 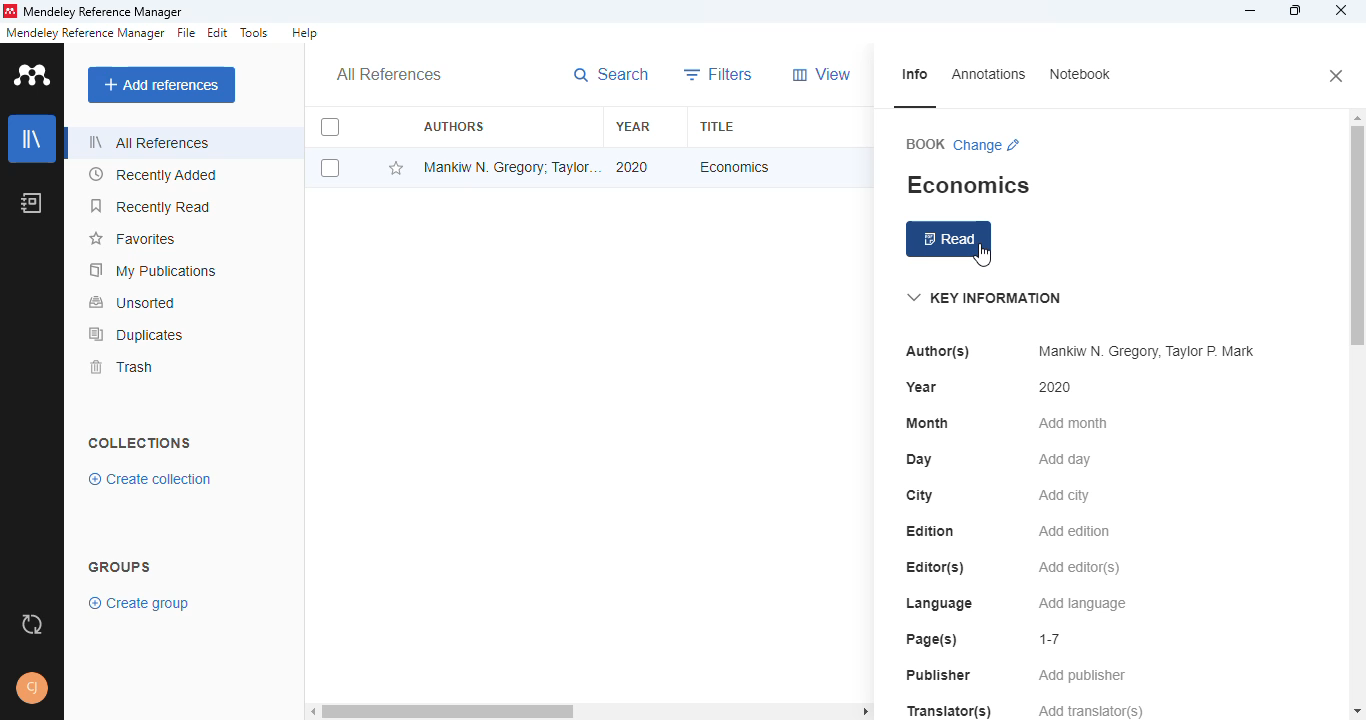 What do you see at coordinates (969, 185) in the screenshot?
I see `economics` at bounding box center [969, 185].